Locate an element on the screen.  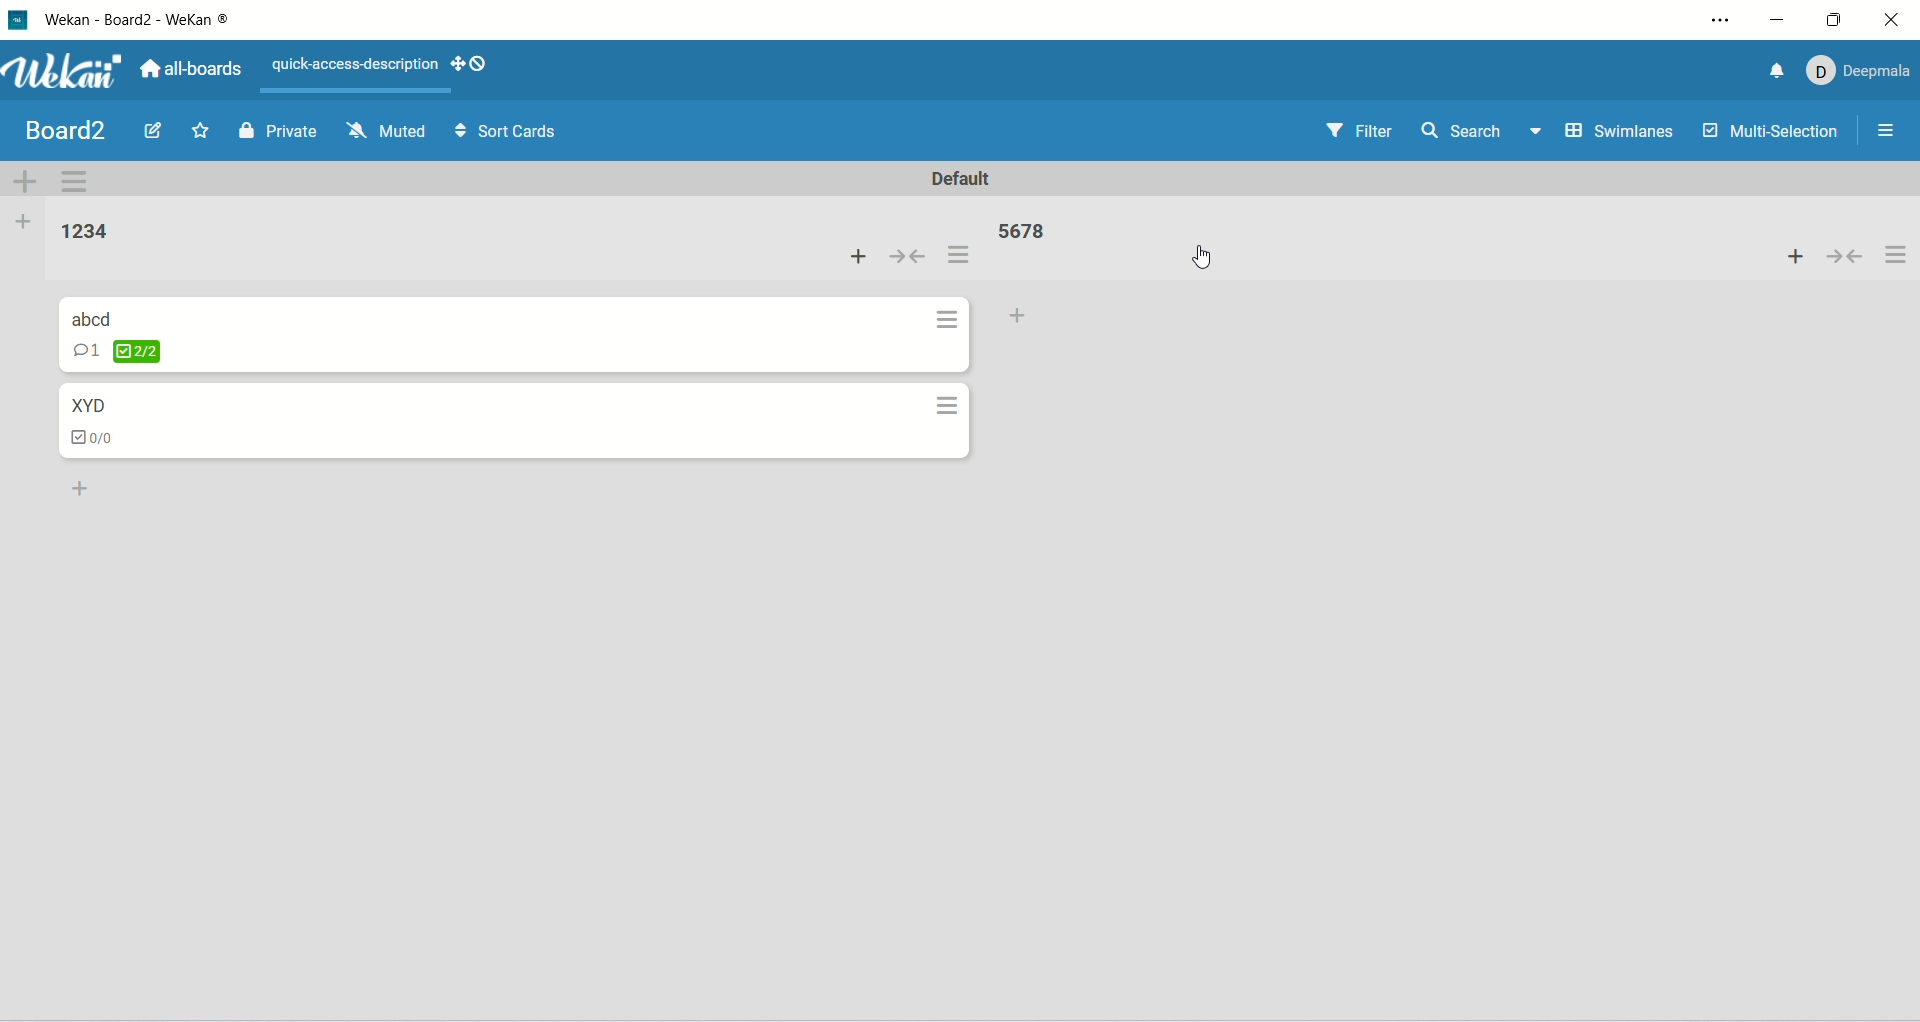
checklist is located at coordinates (101, 440).